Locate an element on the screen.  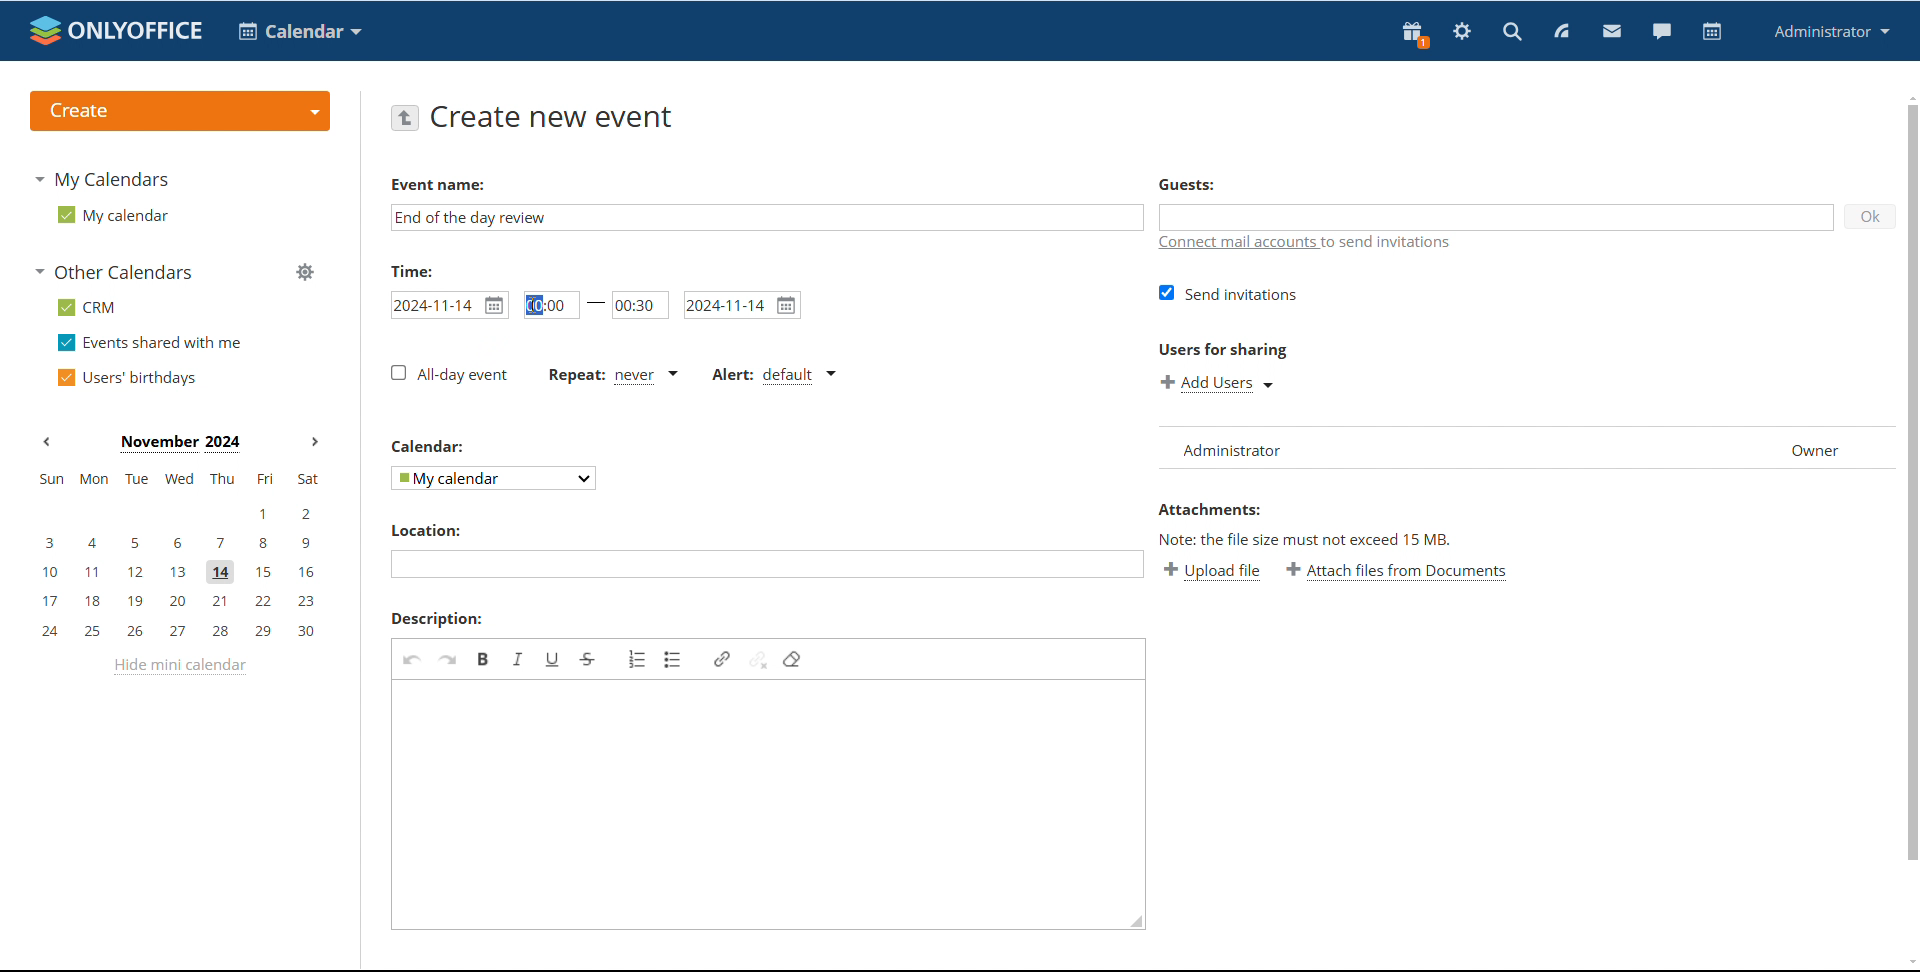
event repetition is located at coordinates (611, 375).